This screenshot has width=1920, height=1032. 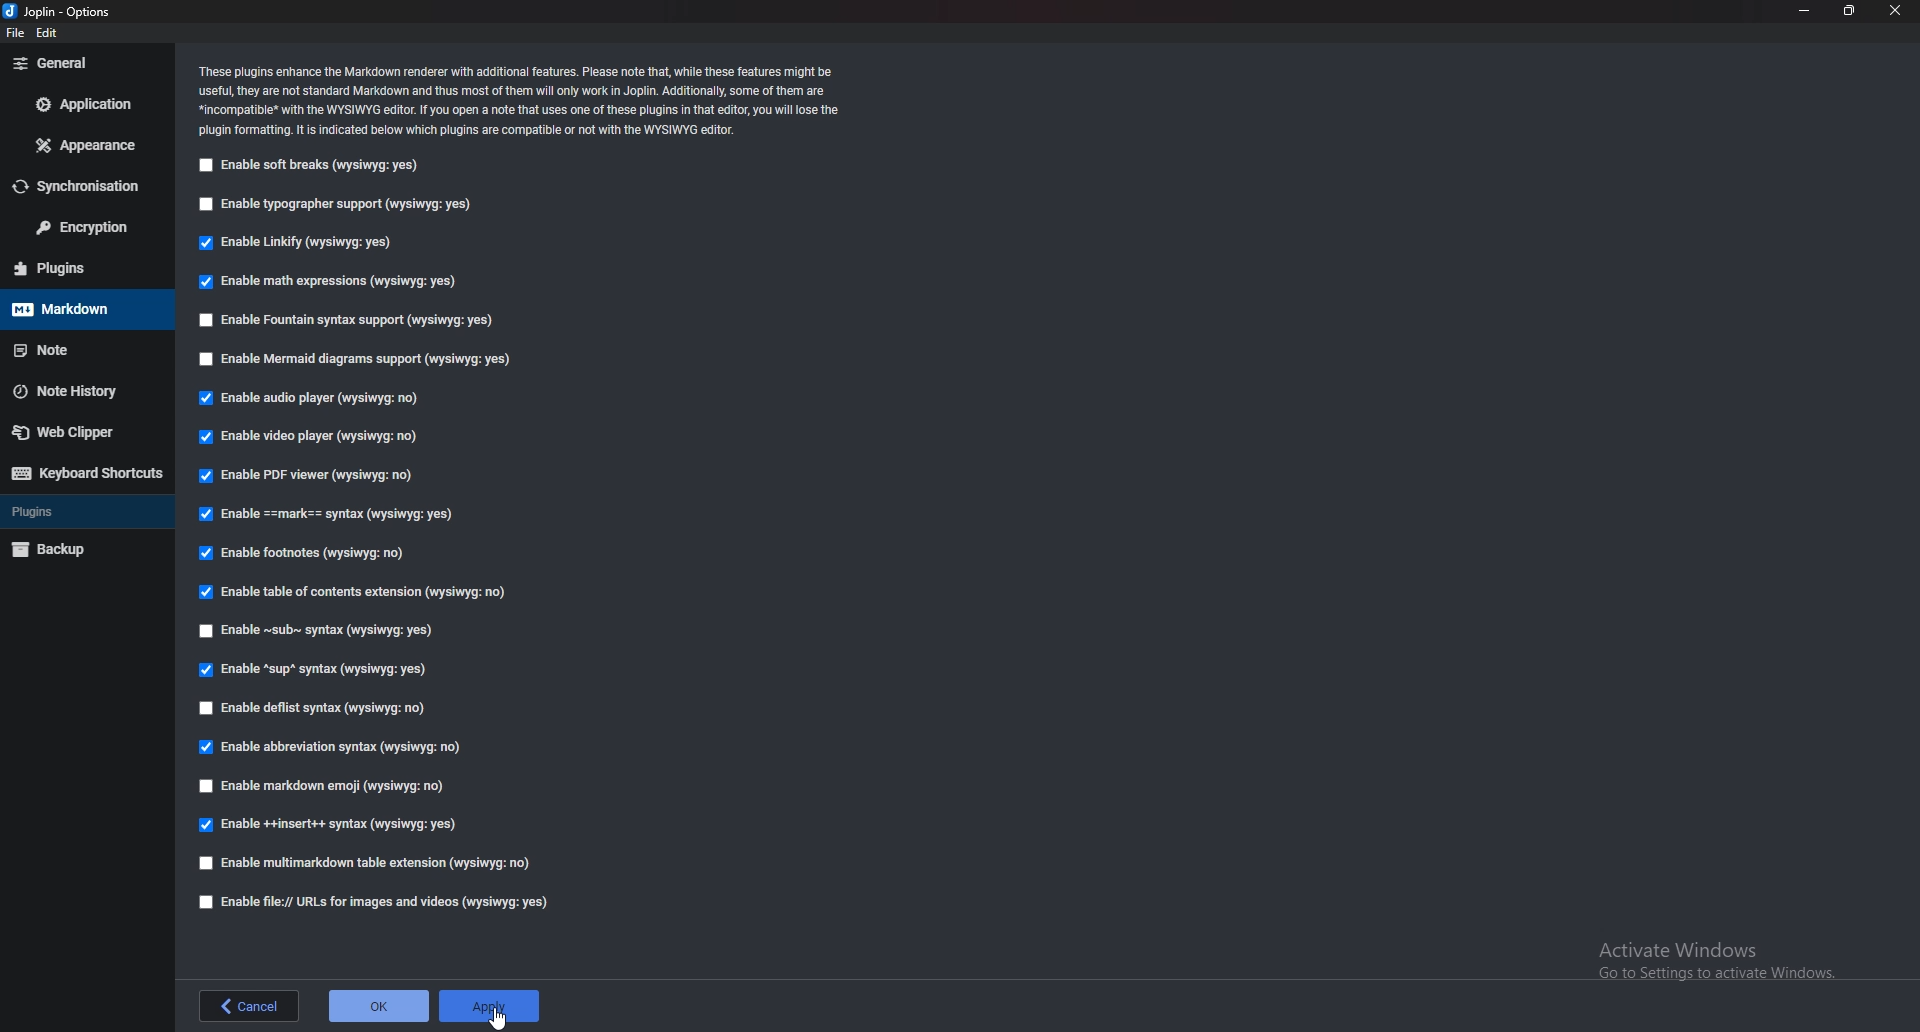 What do you see at coordinates (87, 145) in the screenshot?
I see `Appearance` at bounding box center [87, 145].